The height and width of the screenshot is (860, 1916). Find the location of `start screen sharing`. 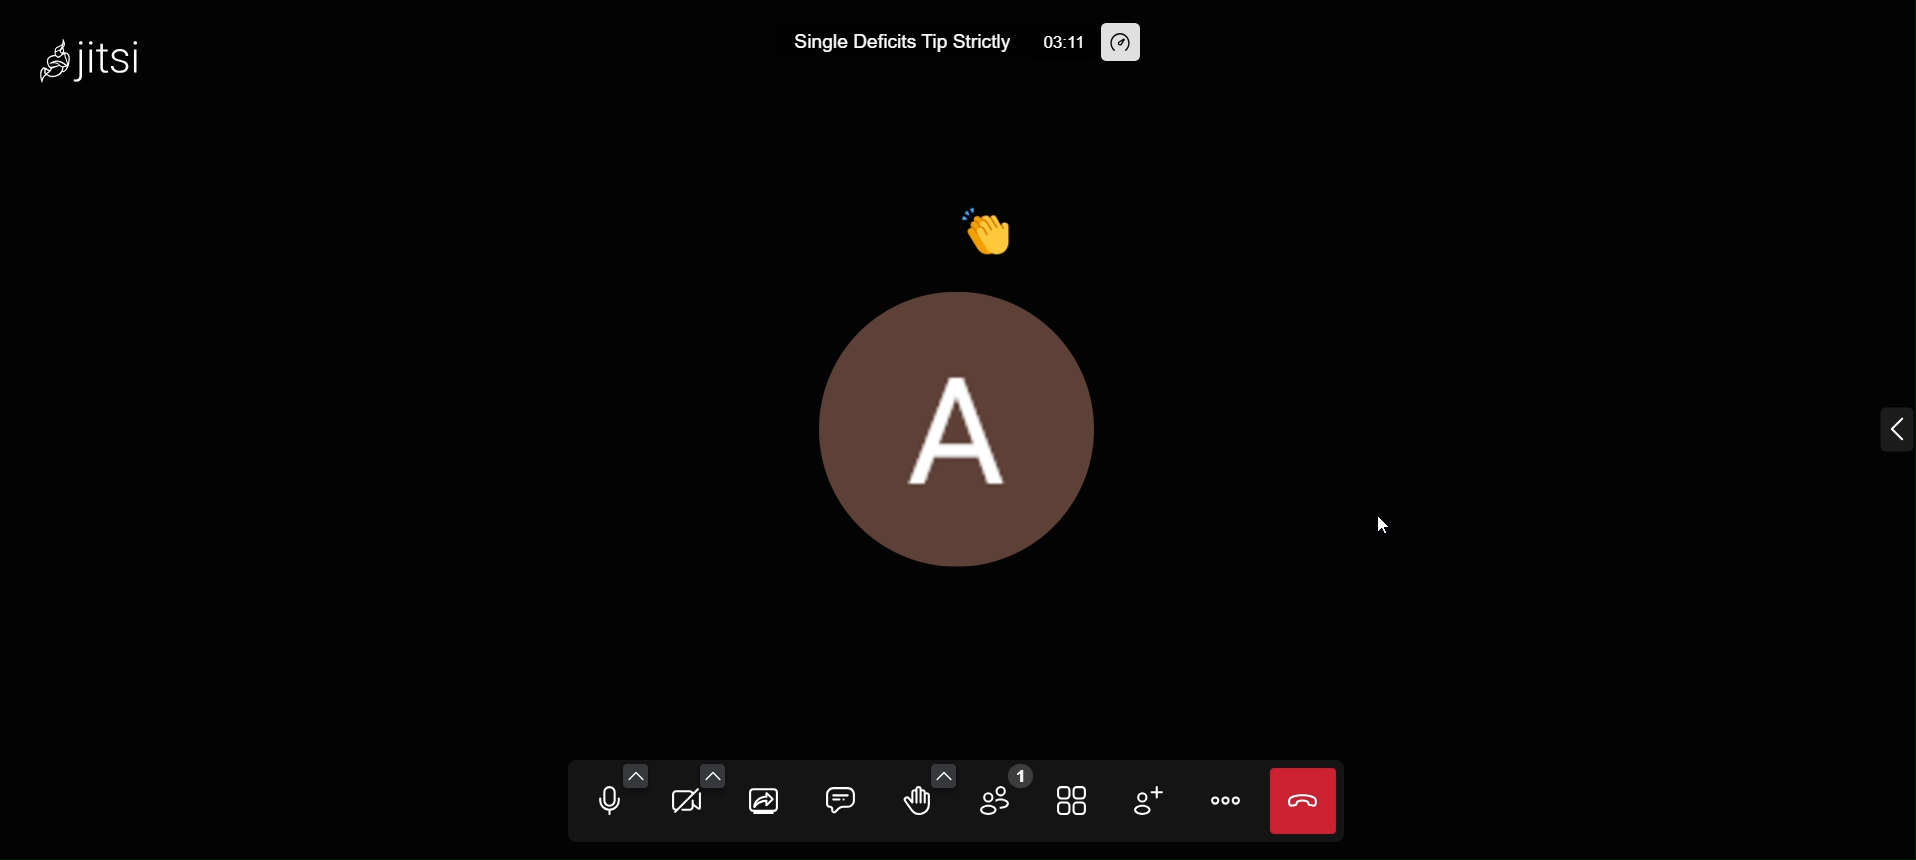

start screen sharing is located at coordinates (765, 798).